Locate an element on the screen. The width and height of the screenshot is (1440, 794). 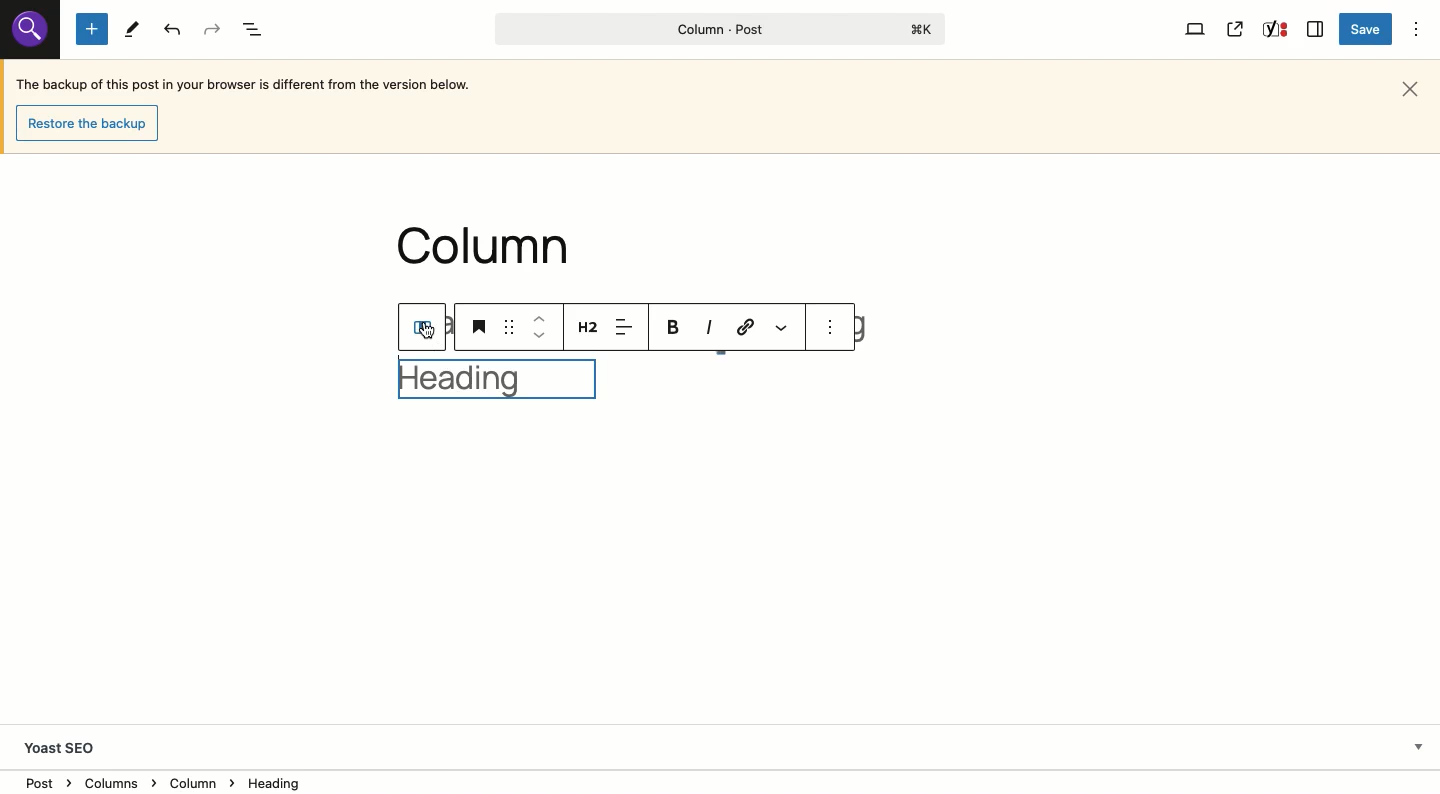
Heading is located at coordinates (497, 379).